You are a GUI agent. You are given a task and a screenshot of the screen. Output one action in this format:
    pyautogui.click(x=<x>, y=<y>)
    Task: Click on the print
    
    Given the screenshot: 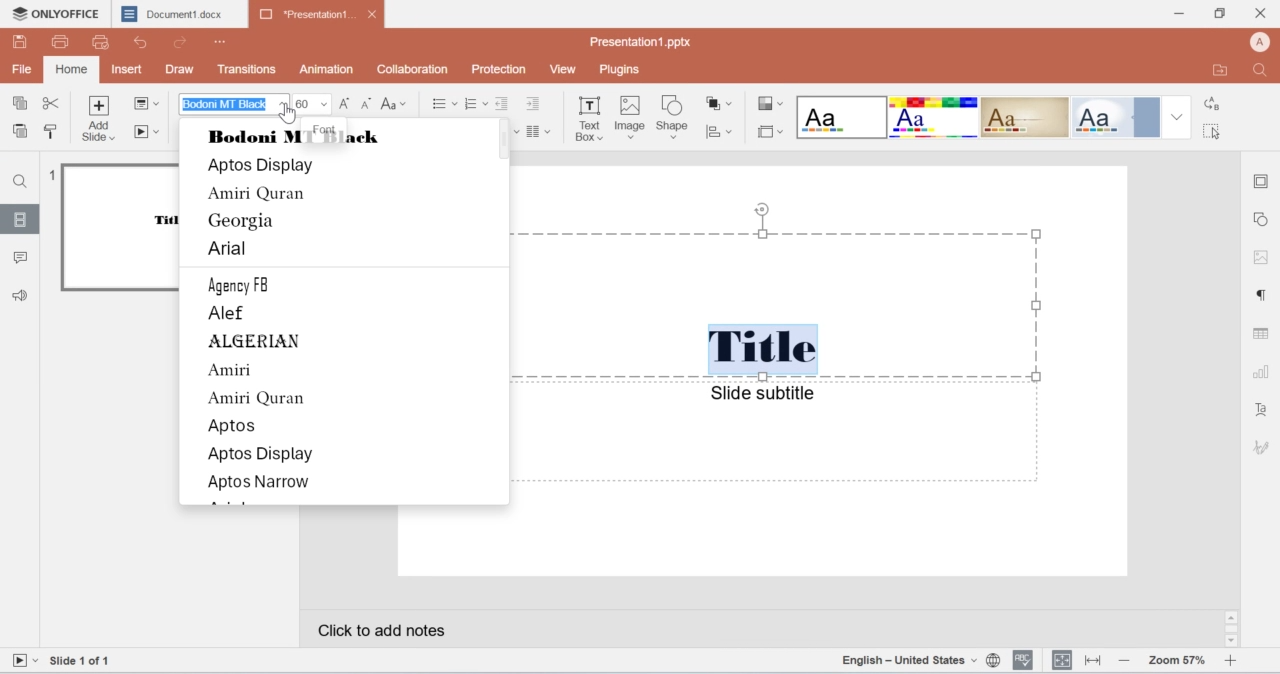 What is the action you would take?
    pyautogui.click(x=63, y=43)
    